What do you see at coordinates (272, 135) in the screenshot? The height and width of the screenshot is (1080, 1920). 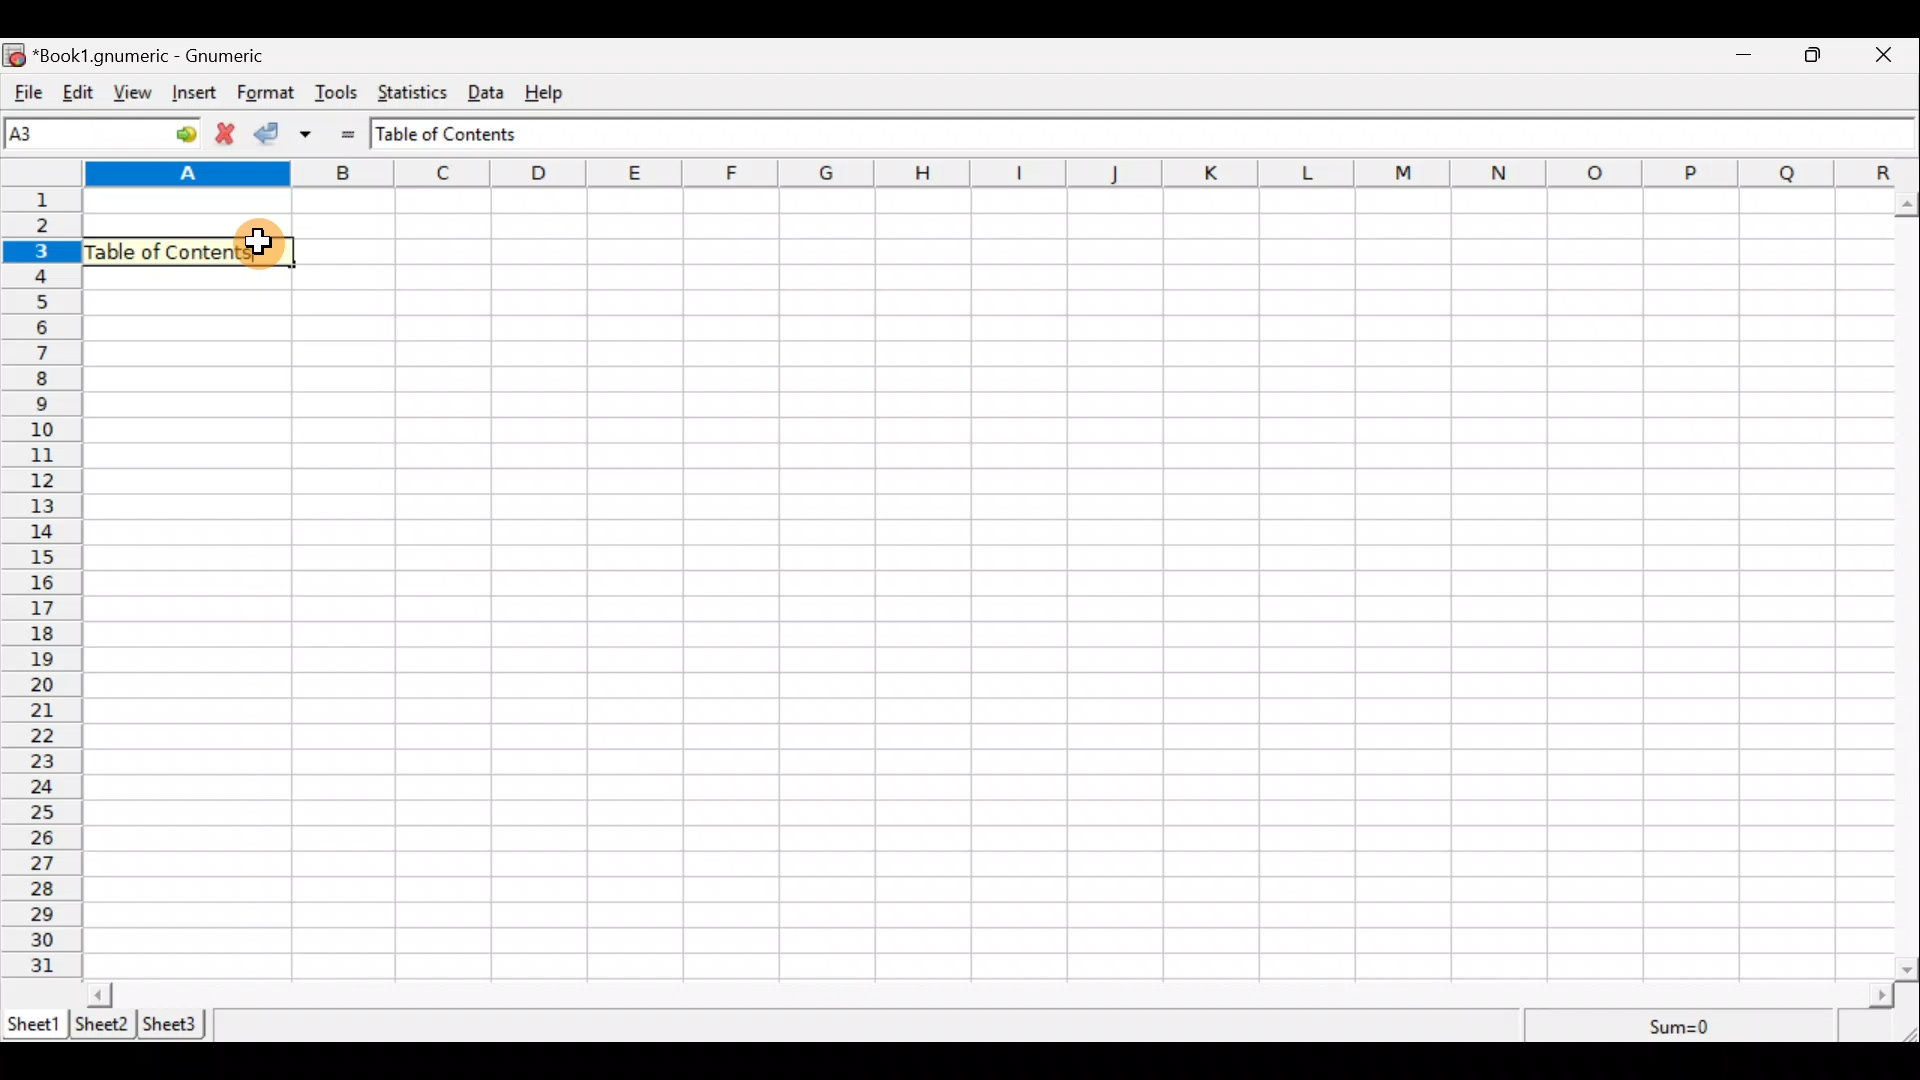 I see `Accept change` at bounding box center [272, 135].